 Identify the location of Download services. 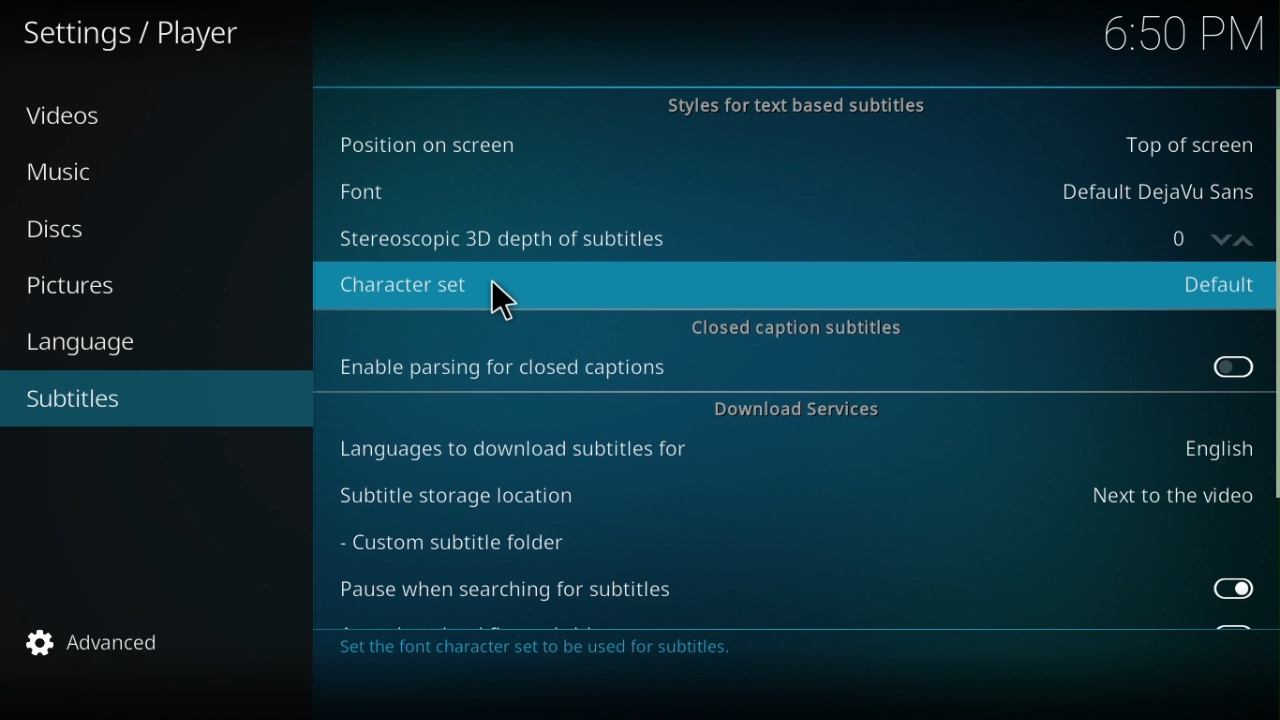
(793, 412).